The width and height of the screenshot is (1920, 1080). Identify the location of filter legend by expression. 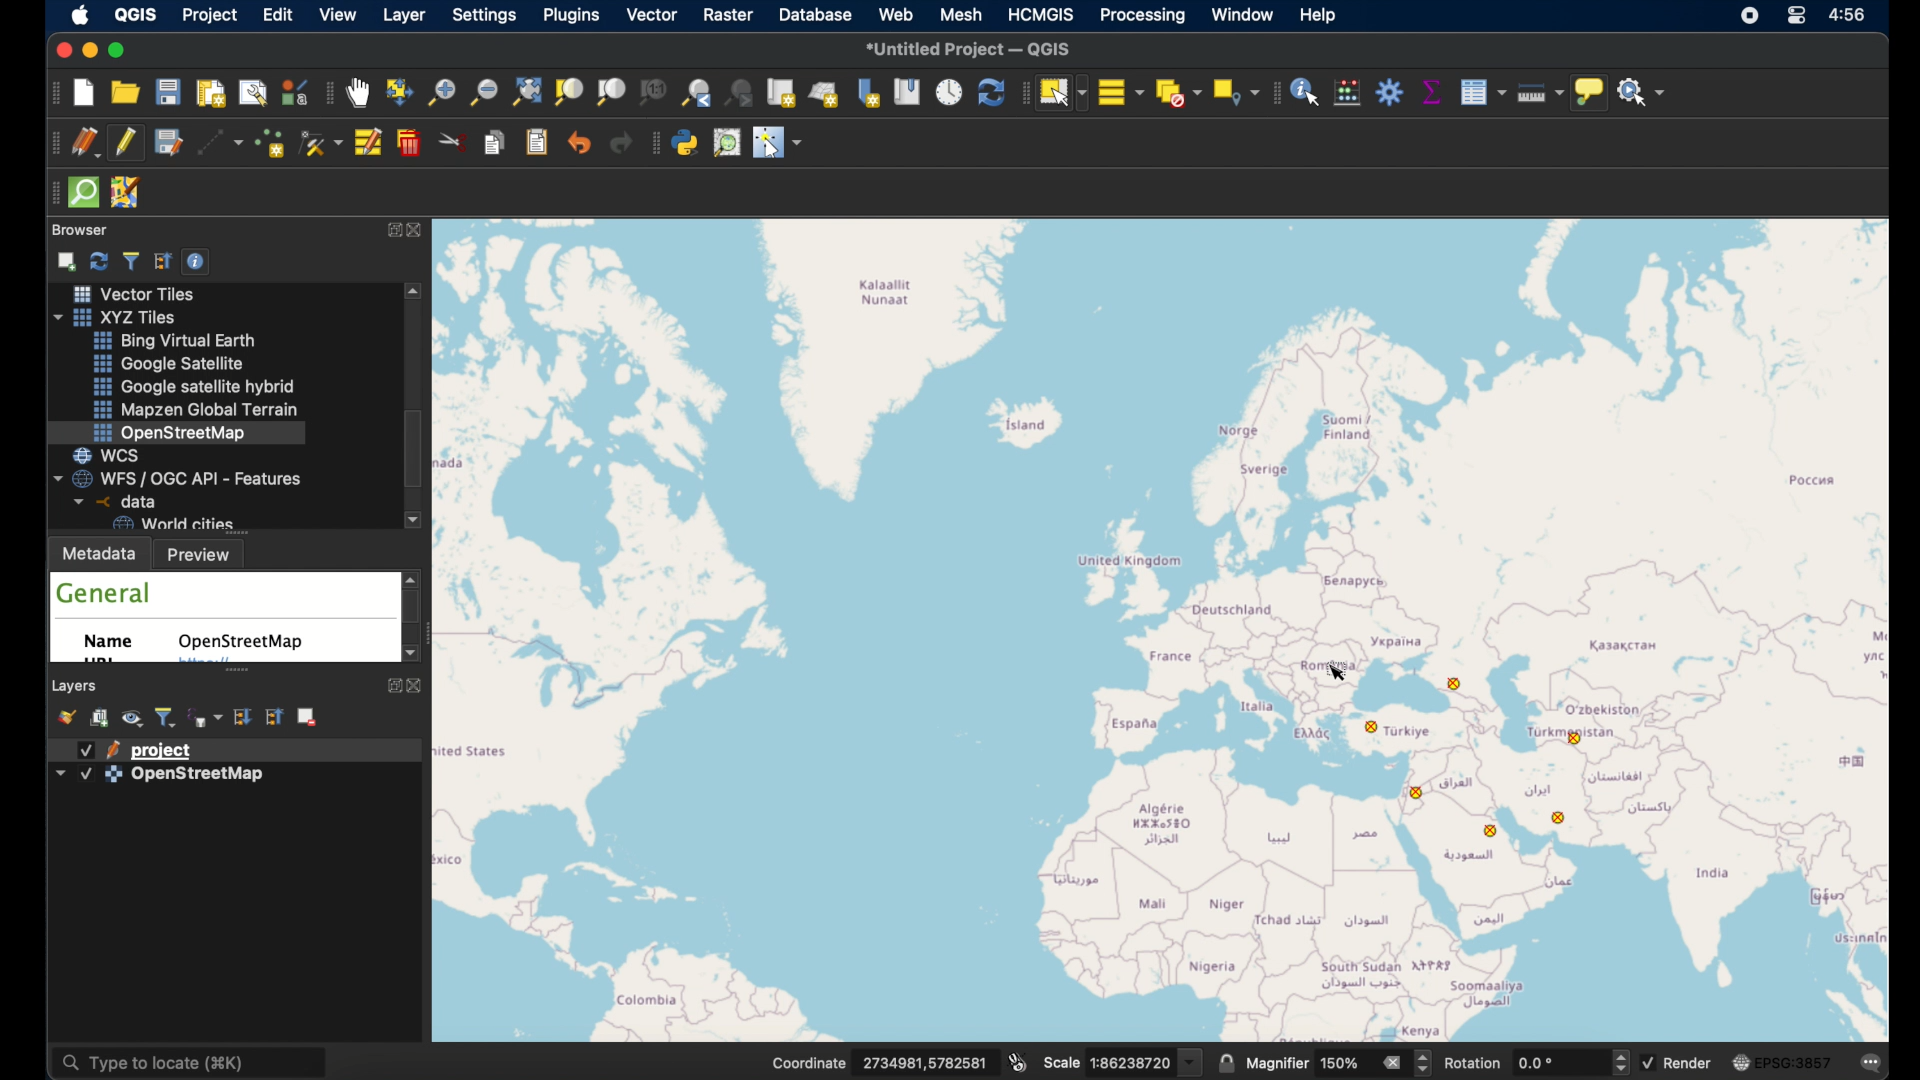
(206, 716).